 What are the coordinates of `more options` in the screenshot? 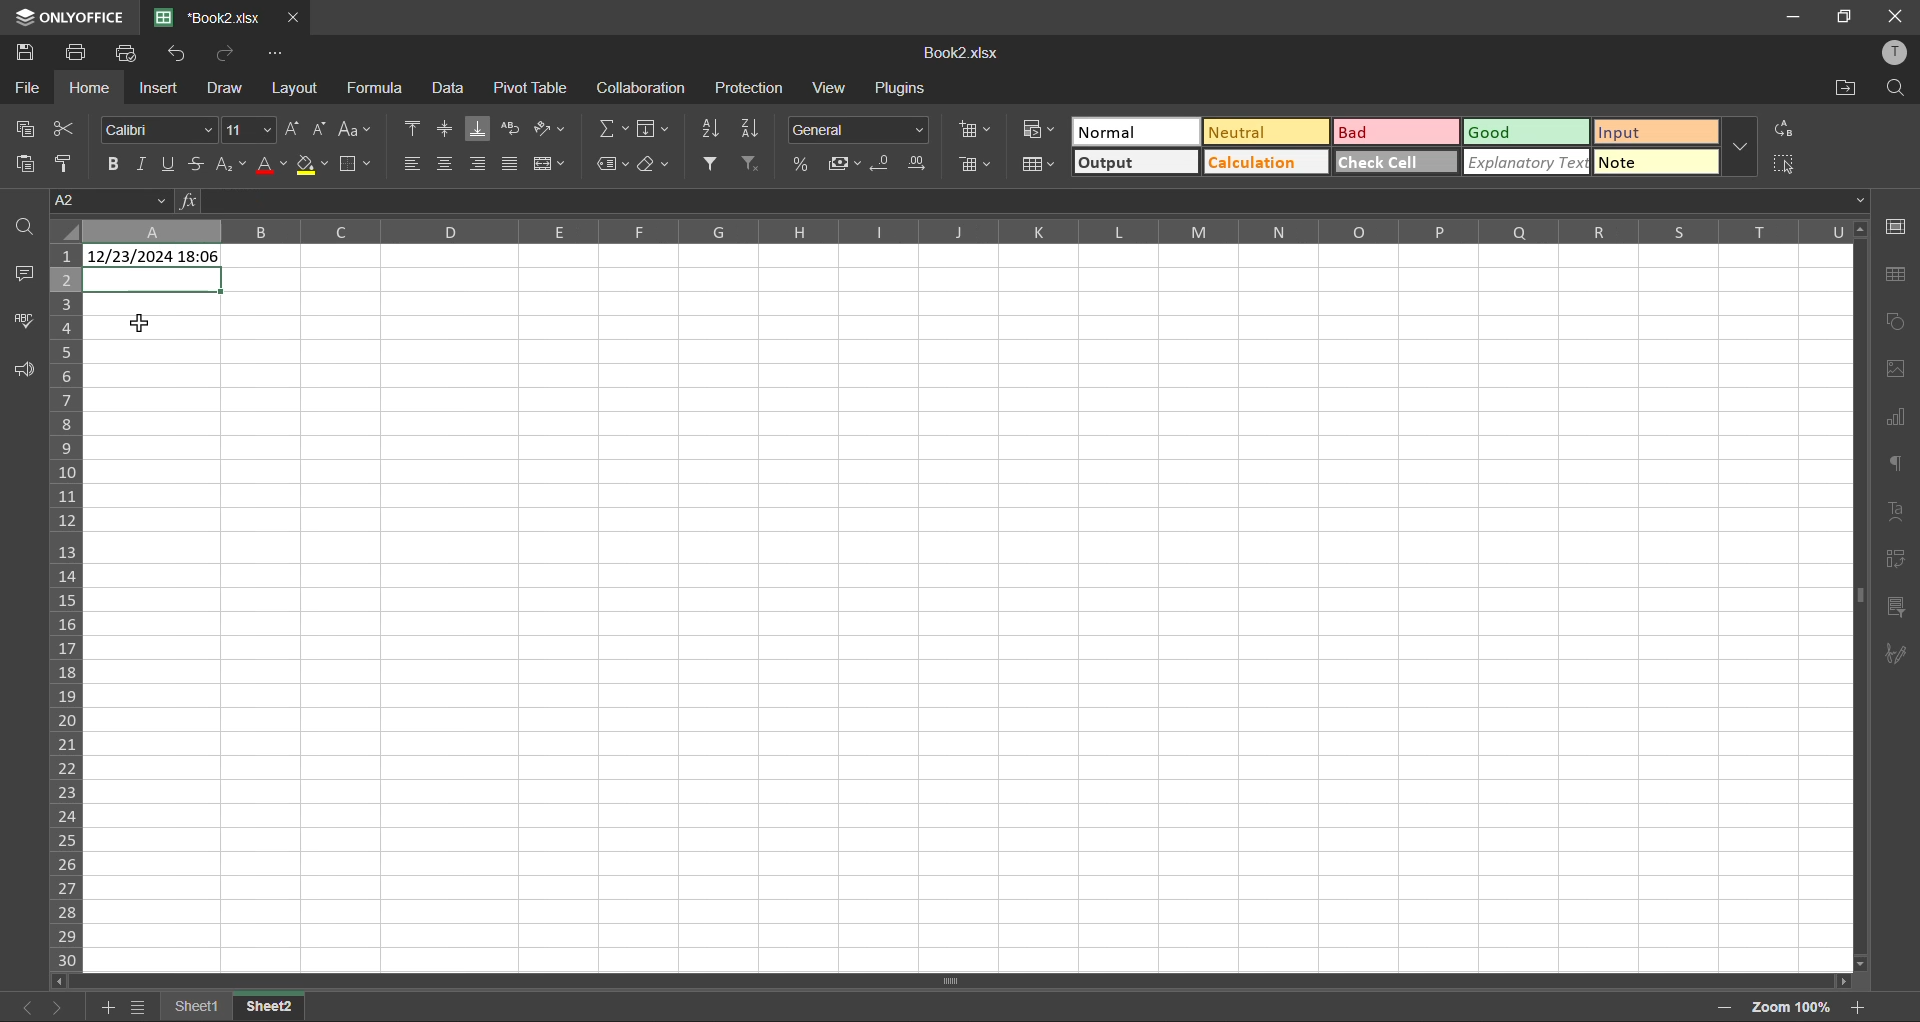 It's located at (1737, 147).